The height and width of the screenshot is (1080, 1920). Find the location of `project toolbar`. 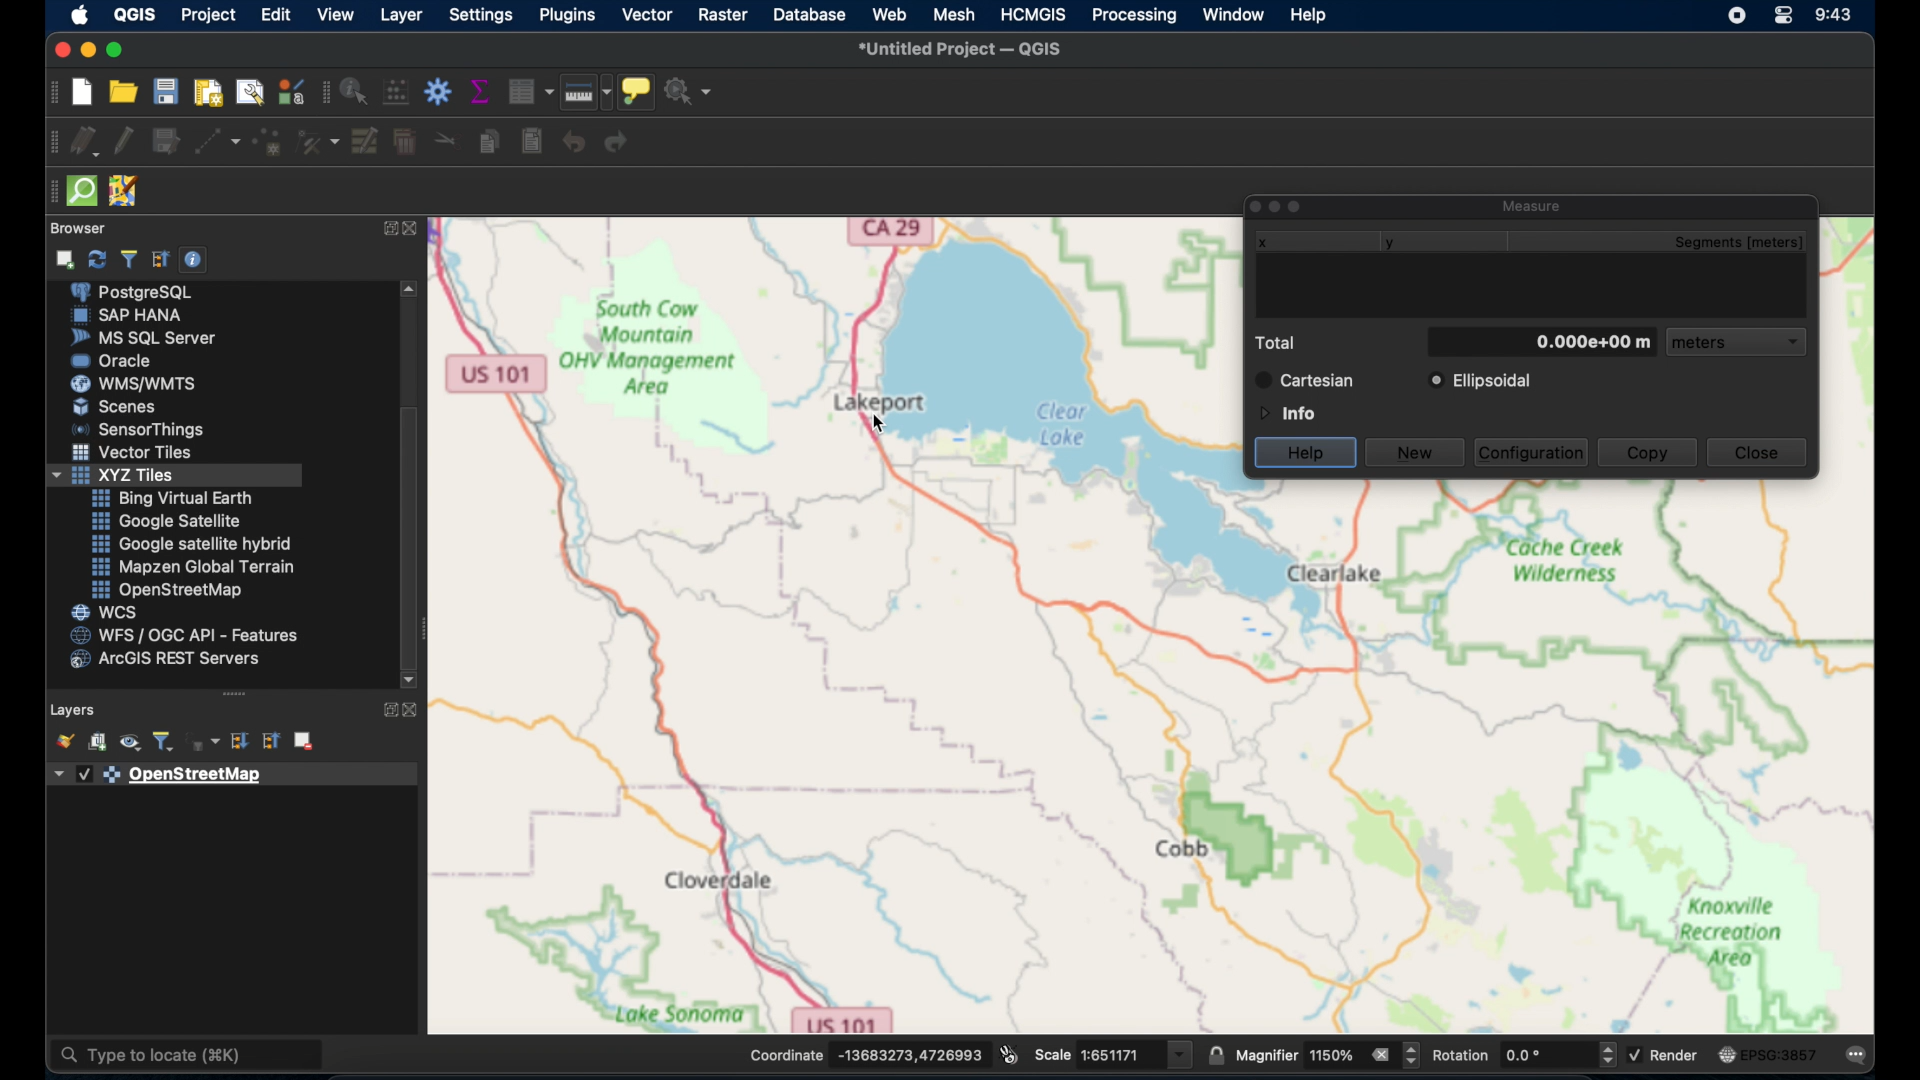

project toolbar is located at coordinates (50, 94).